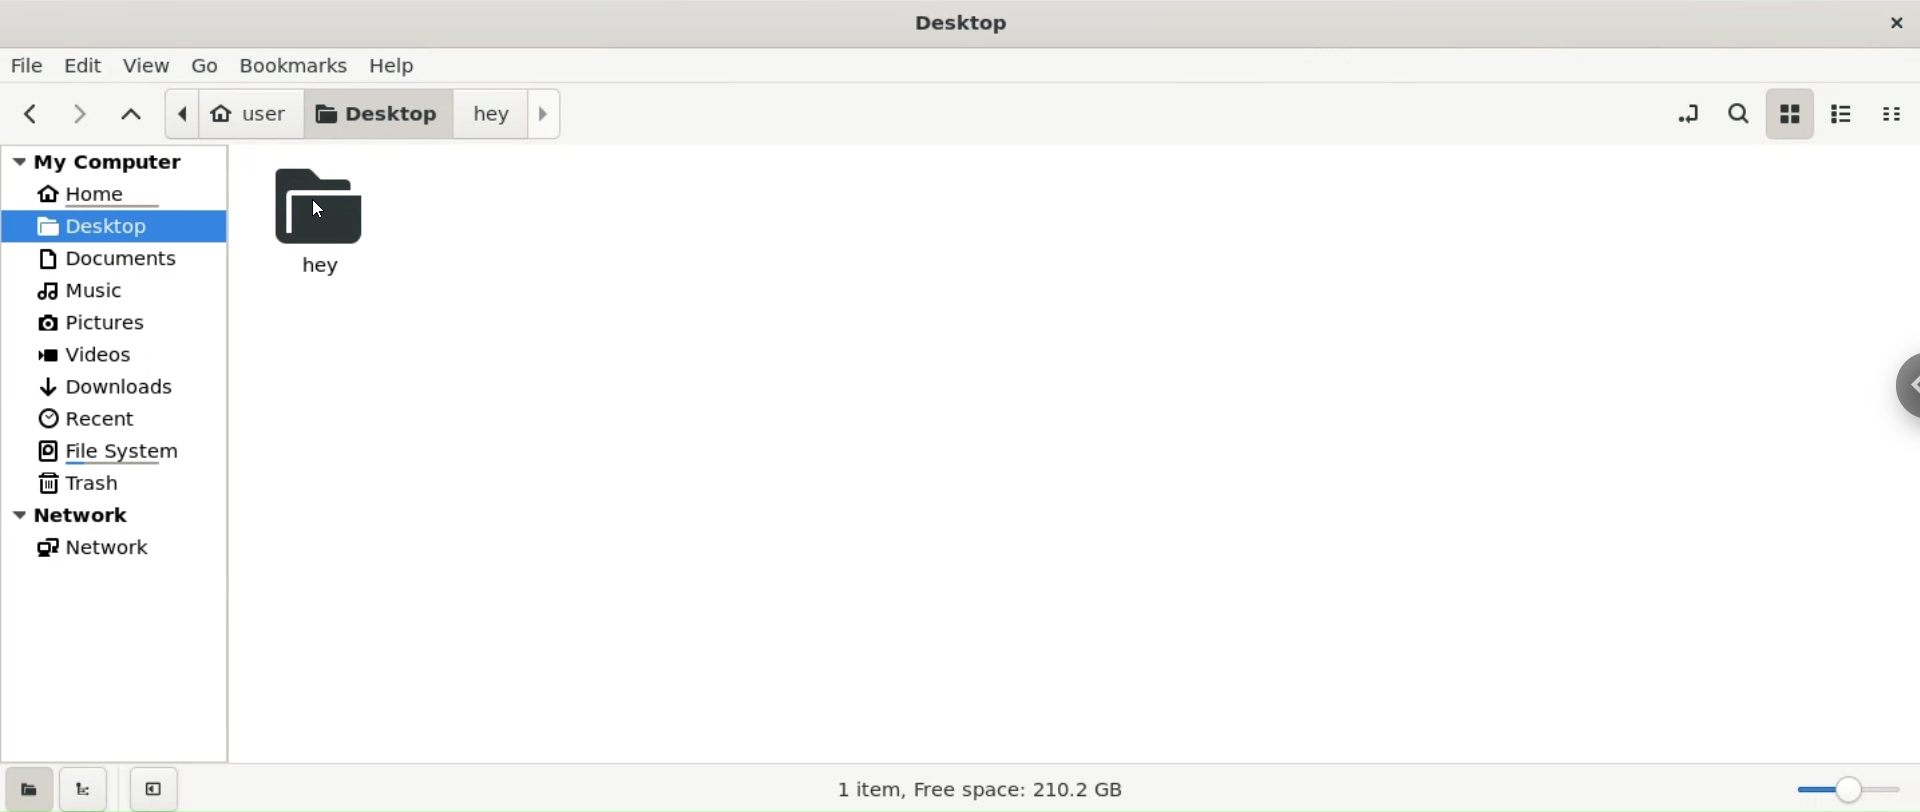  Describe the element at coordinates (1893, 20) in the screenshot. I see `close` at that location.